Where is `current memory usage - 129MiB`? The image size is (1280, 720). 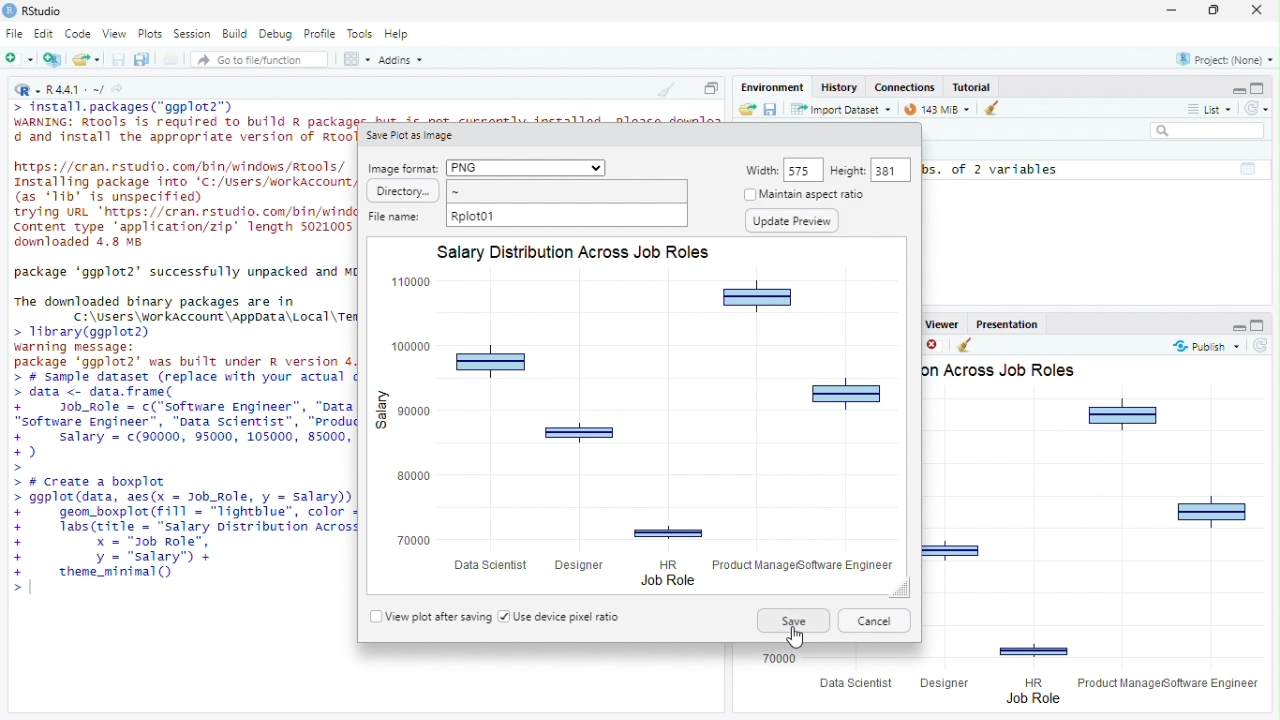
current memory usage - 129MiB is located at coordinates (937, 109).